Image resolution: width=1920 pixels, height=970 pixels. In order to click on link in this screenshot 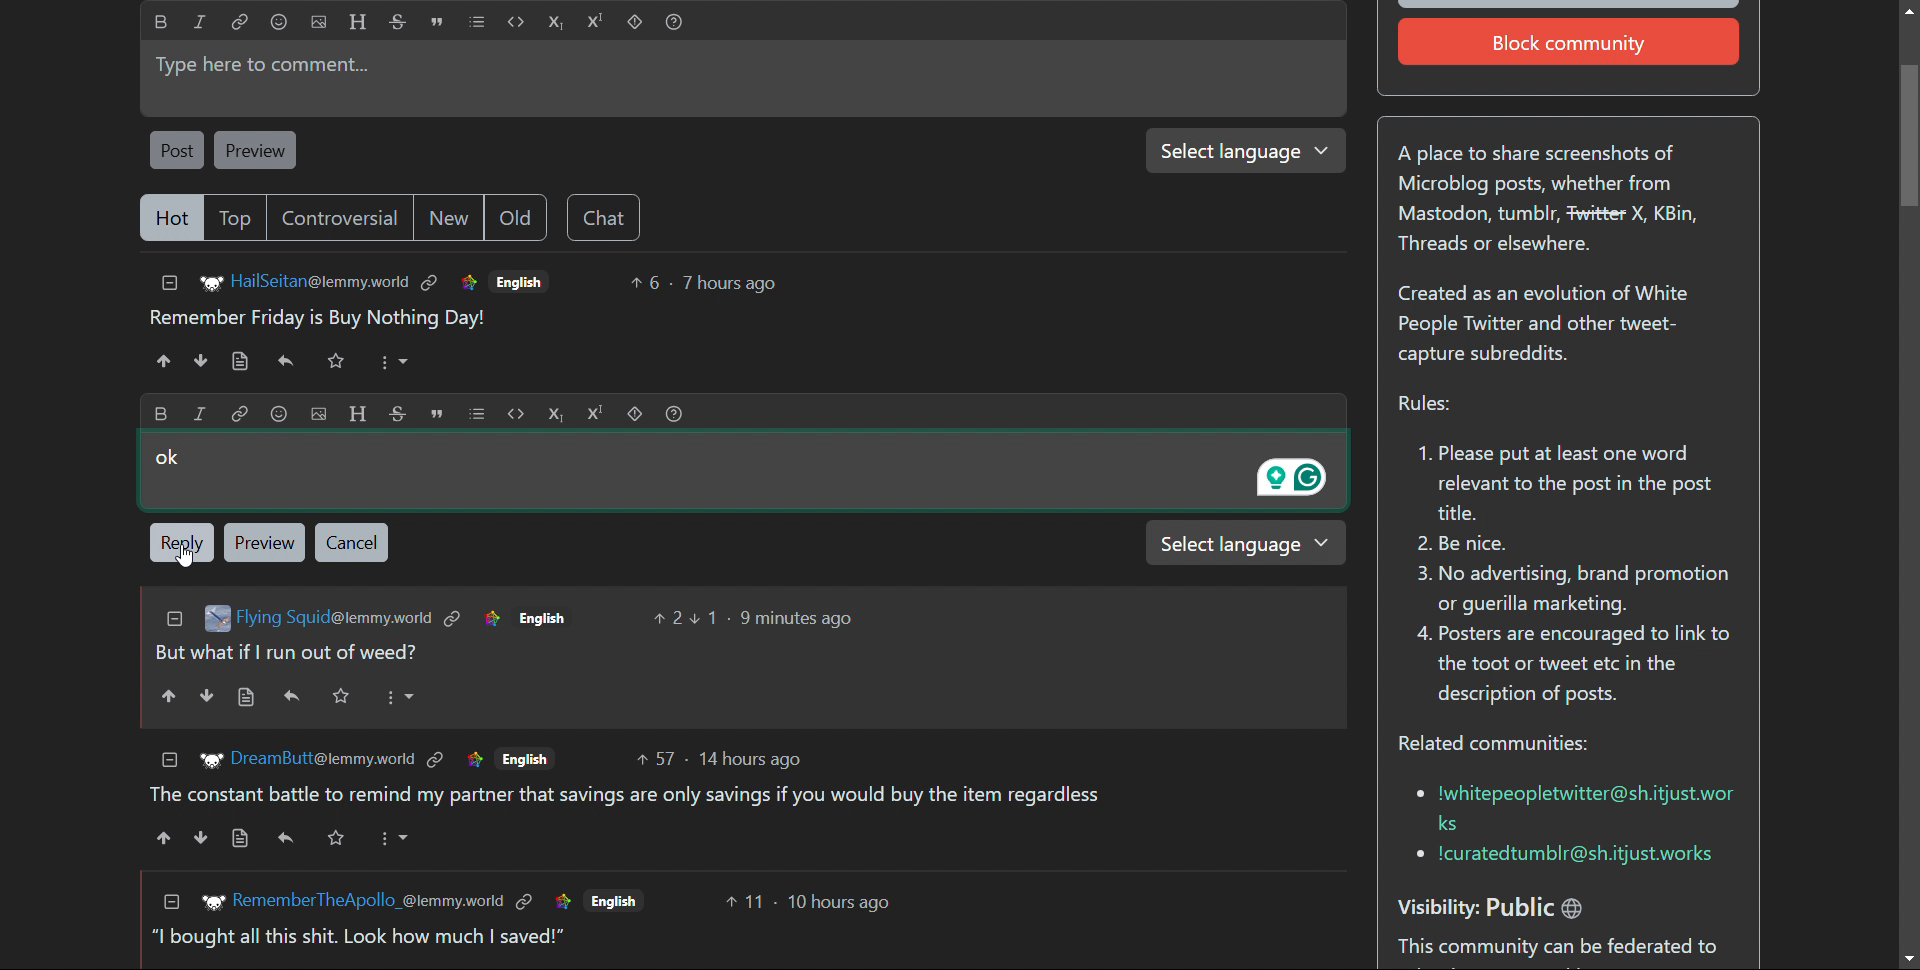, I will do `click(556, 903)`.